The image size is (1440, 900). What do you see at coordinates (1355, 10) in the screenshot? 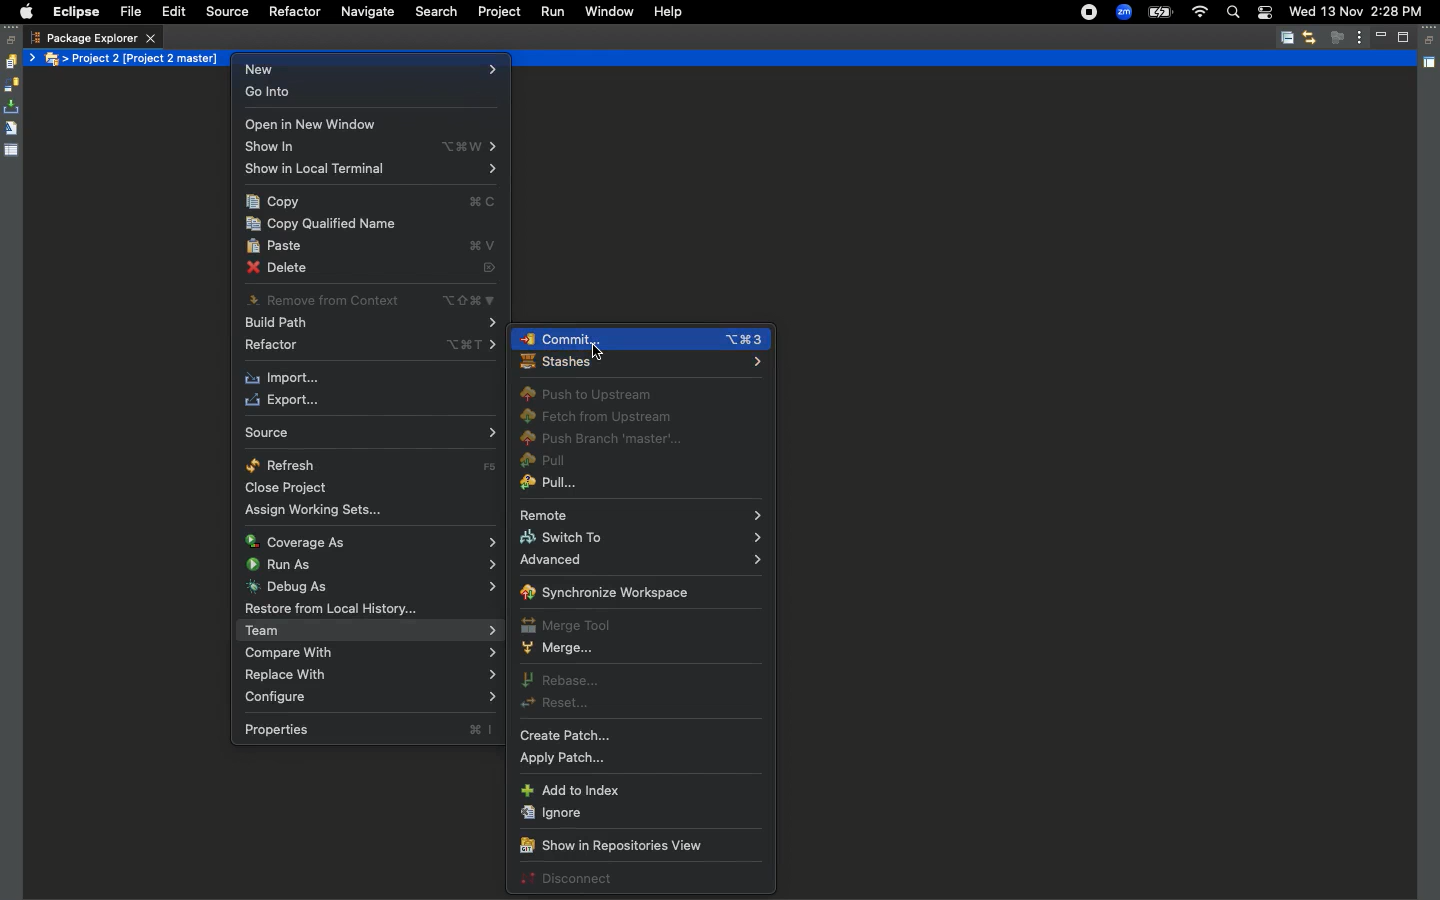
I see `Wed 13 Nov 2:28 PM` at bounding box center [1355, 10].